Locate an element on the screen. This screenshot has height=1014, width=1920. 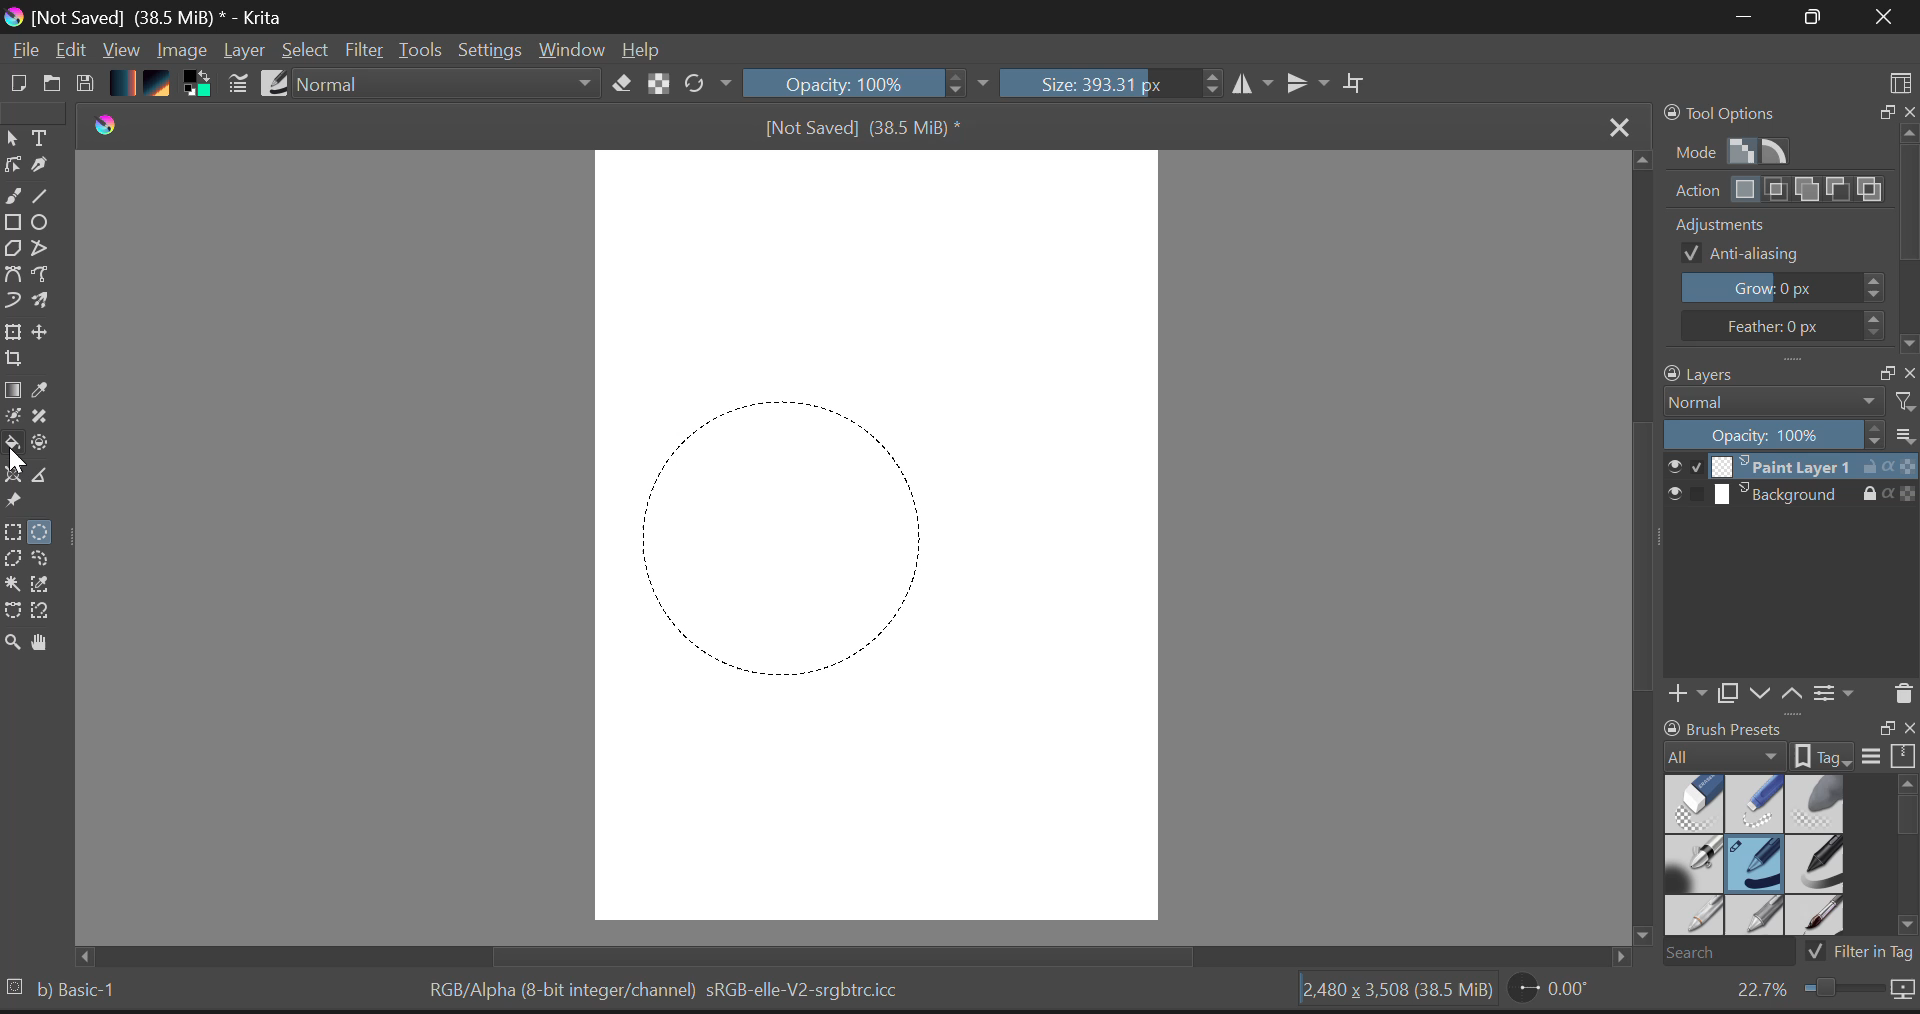
Calligraphic Tool is located at coordinates (40, 169).